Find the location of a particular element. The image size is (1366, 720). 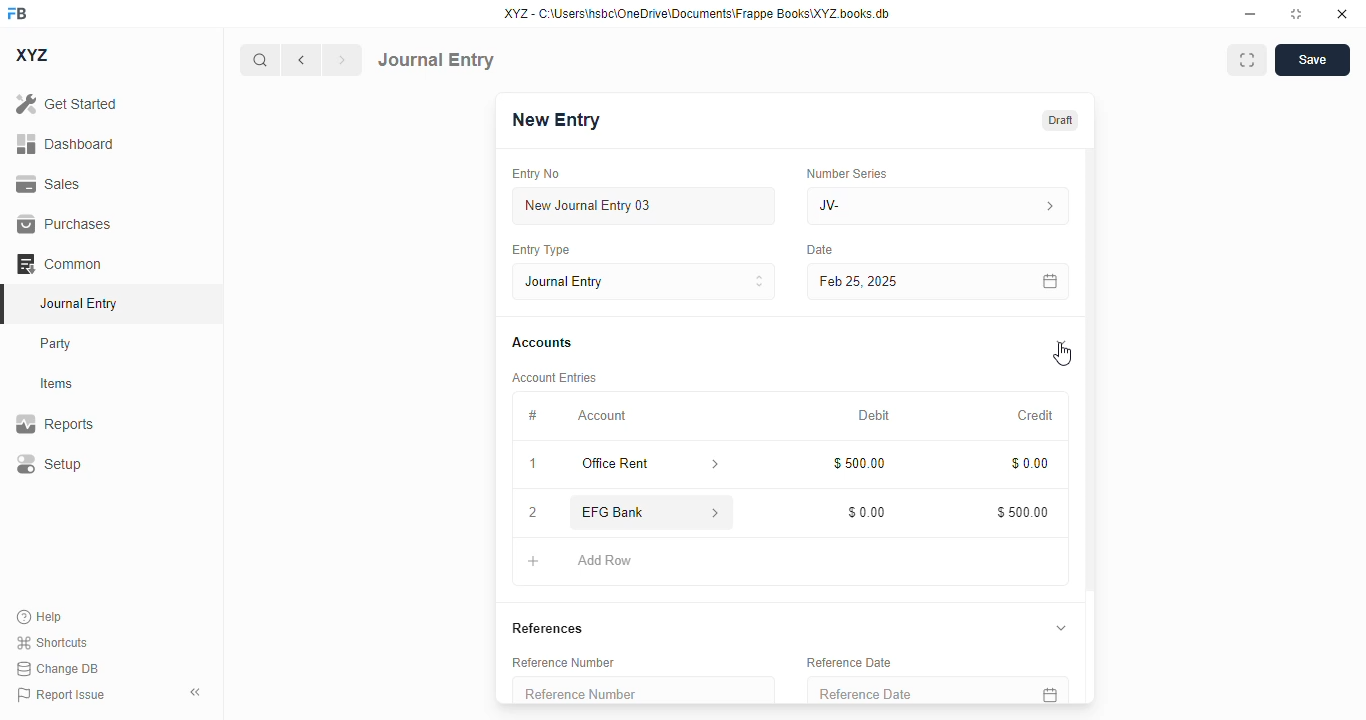

journal entry is located at coordinates (436, 60).